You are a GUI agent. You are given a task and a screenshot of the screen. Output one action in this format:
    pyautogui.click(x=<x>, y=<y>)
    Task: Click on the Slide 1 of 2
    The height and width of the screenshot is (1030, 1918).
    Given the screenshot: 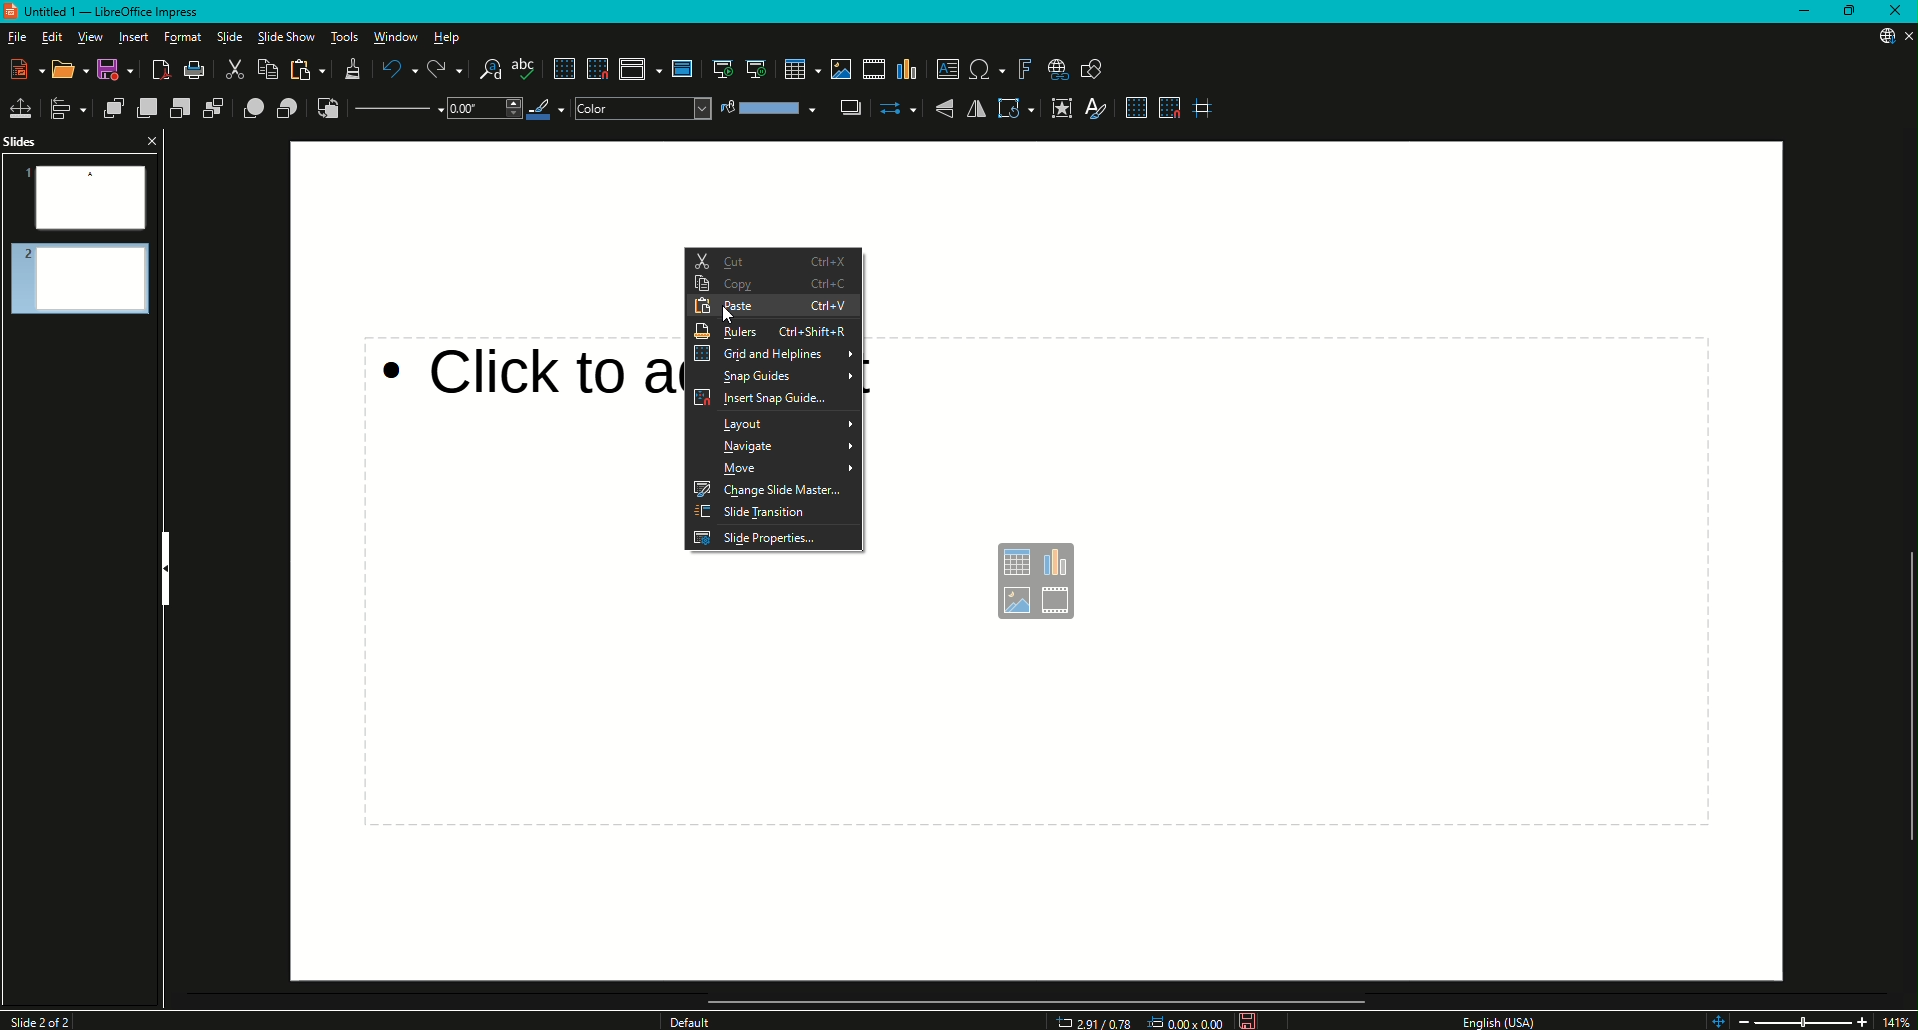 What is the action you would take?
    pyautogui.click(x=35, y=1018)
    